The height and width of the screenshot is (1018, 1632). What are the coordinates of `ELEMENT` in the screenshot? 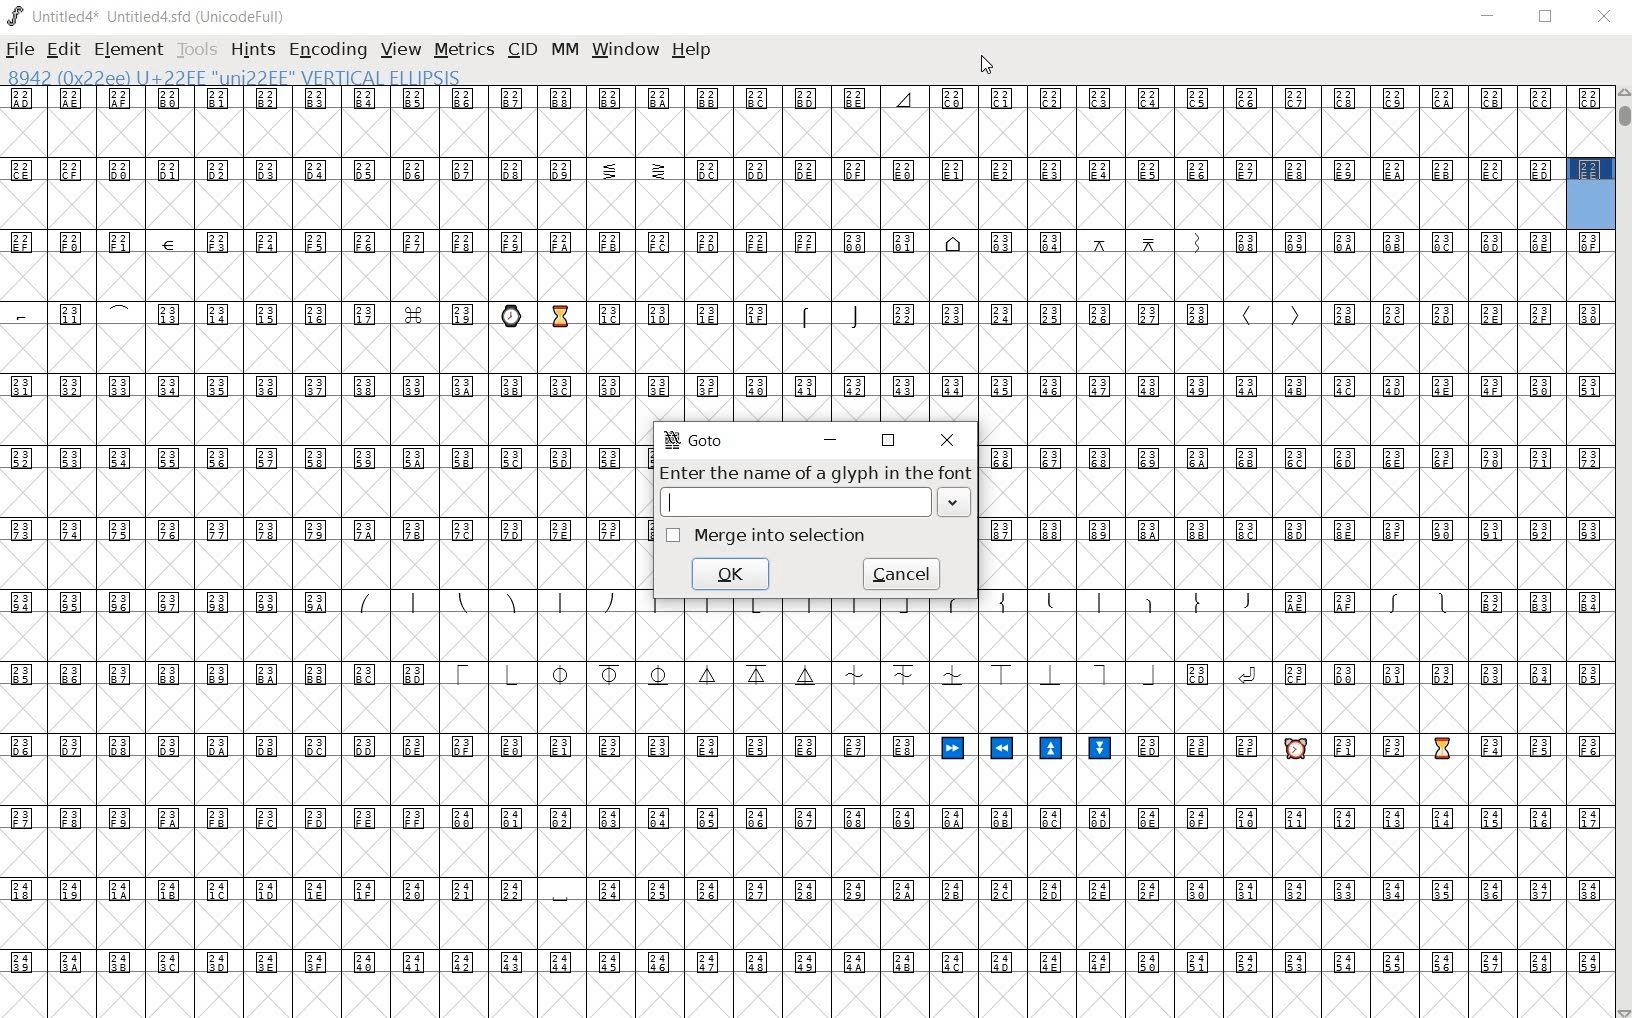 It's located at (128, 49).